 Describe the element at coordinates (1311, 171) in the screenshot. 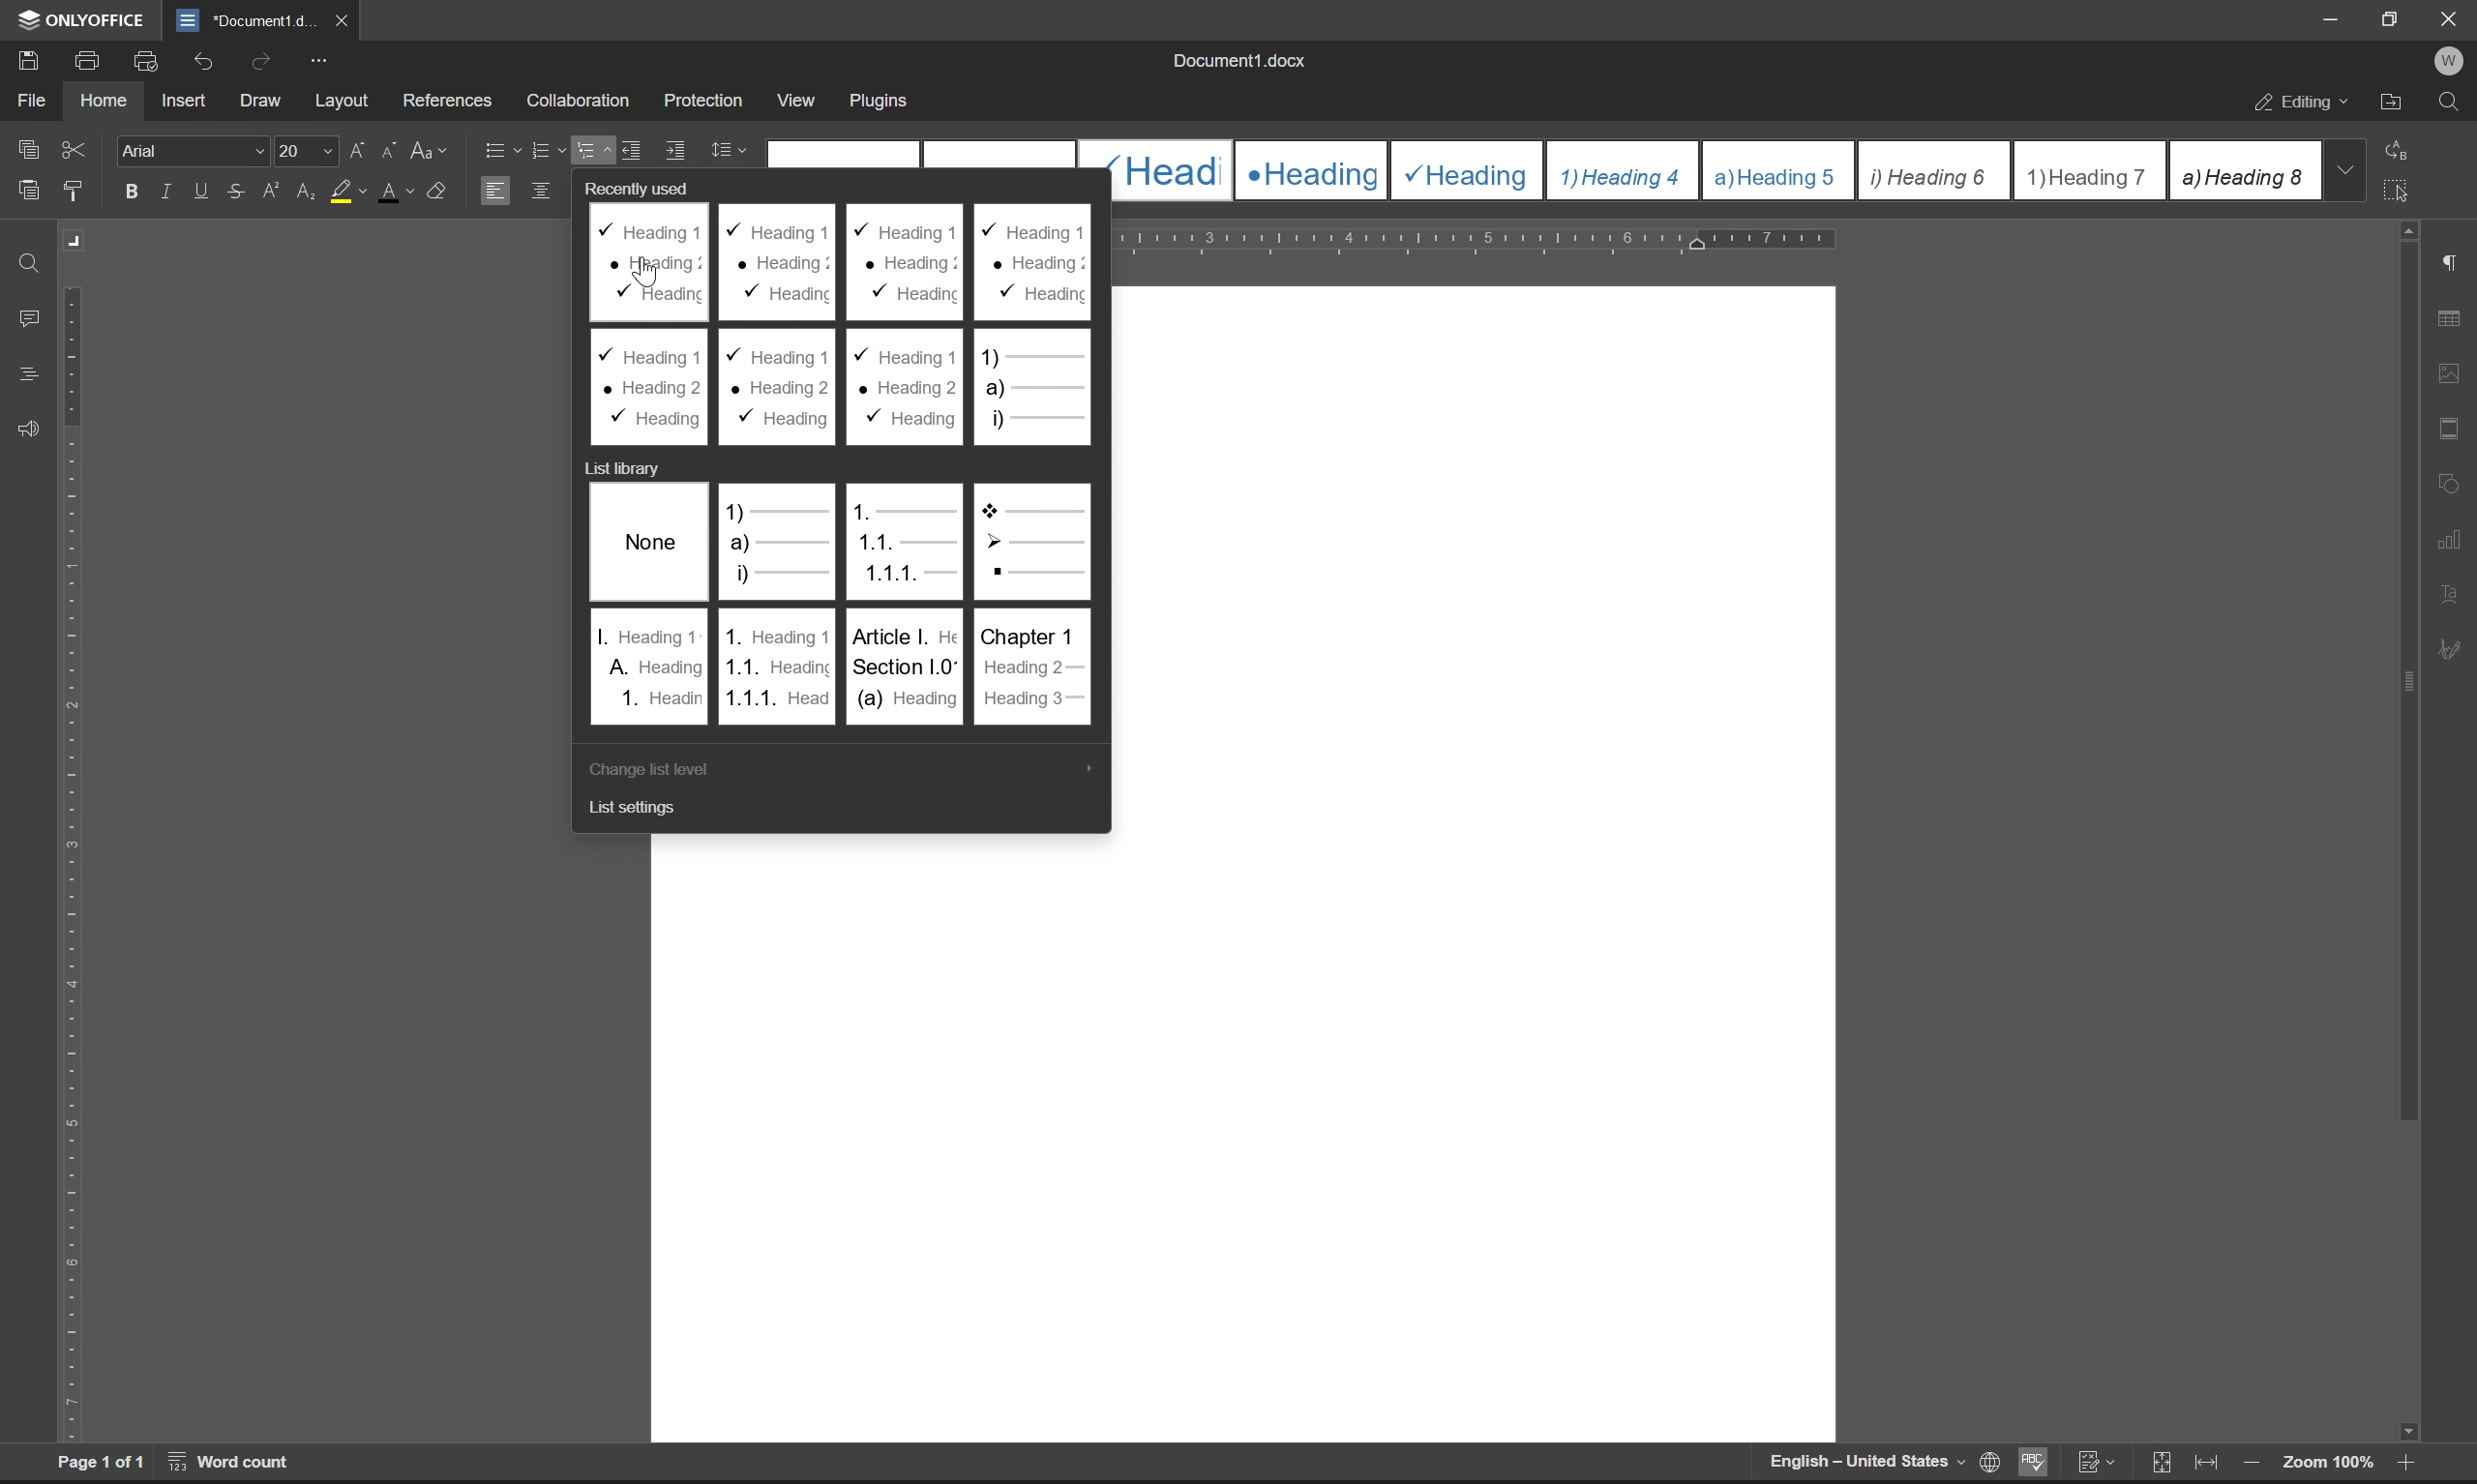

I see `Heading 2` at that location.